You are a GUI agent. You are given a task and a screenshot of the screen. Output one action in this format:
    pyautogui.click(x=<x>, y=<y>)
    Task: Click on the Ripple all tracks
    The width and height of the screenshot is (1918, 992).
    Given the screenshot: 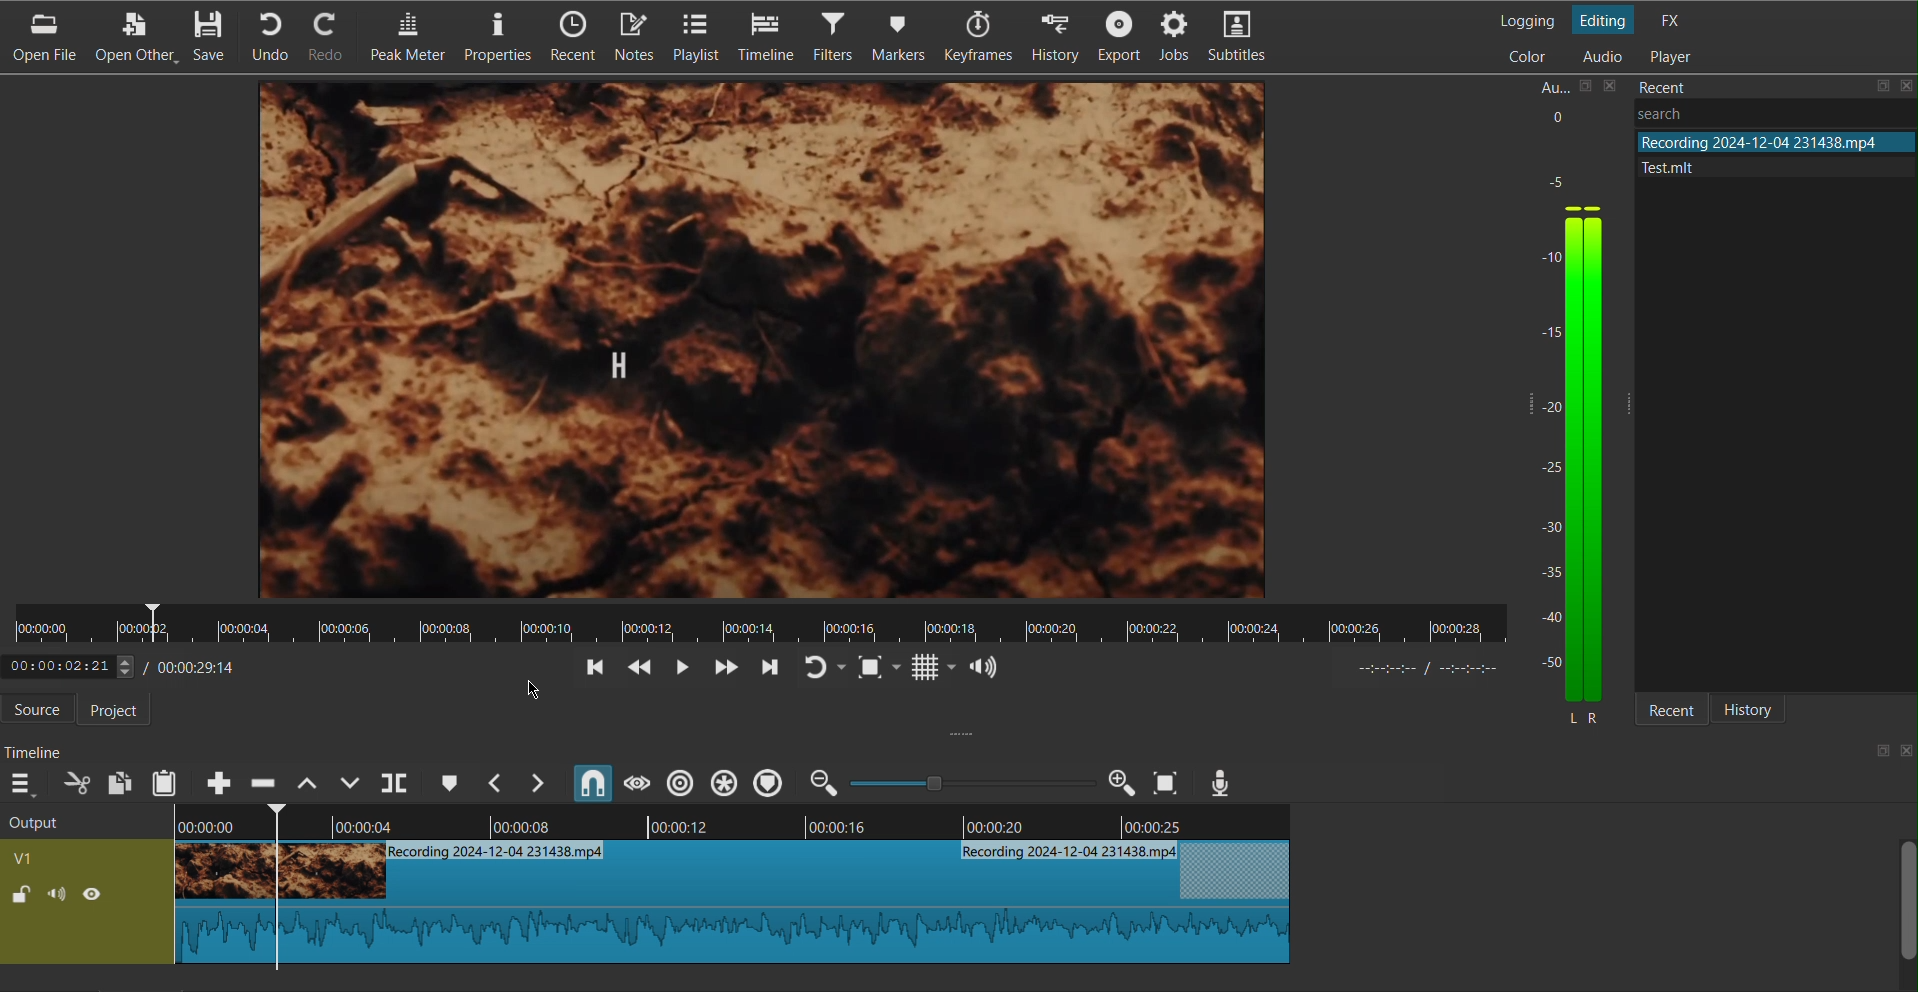 What is the action you would take?
    pyautogui.click(x=722, y=782)
    